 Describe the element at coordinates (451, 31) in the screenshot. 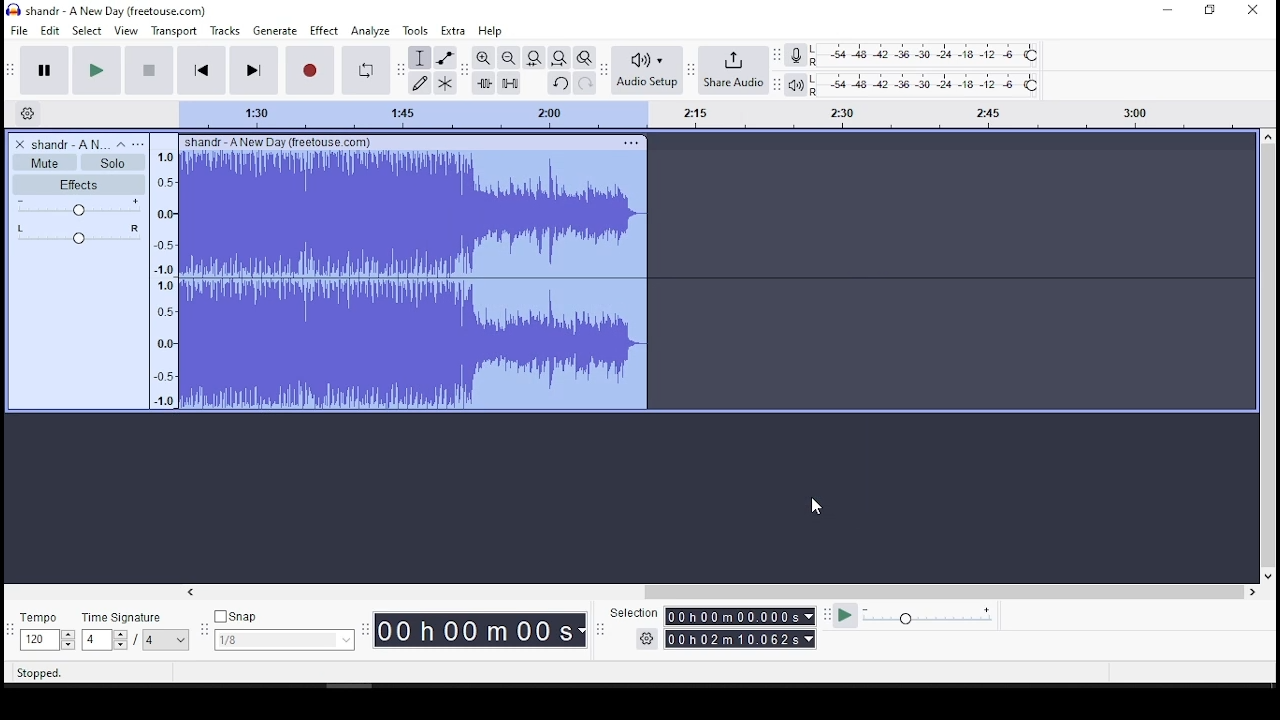

I see `` at that location.